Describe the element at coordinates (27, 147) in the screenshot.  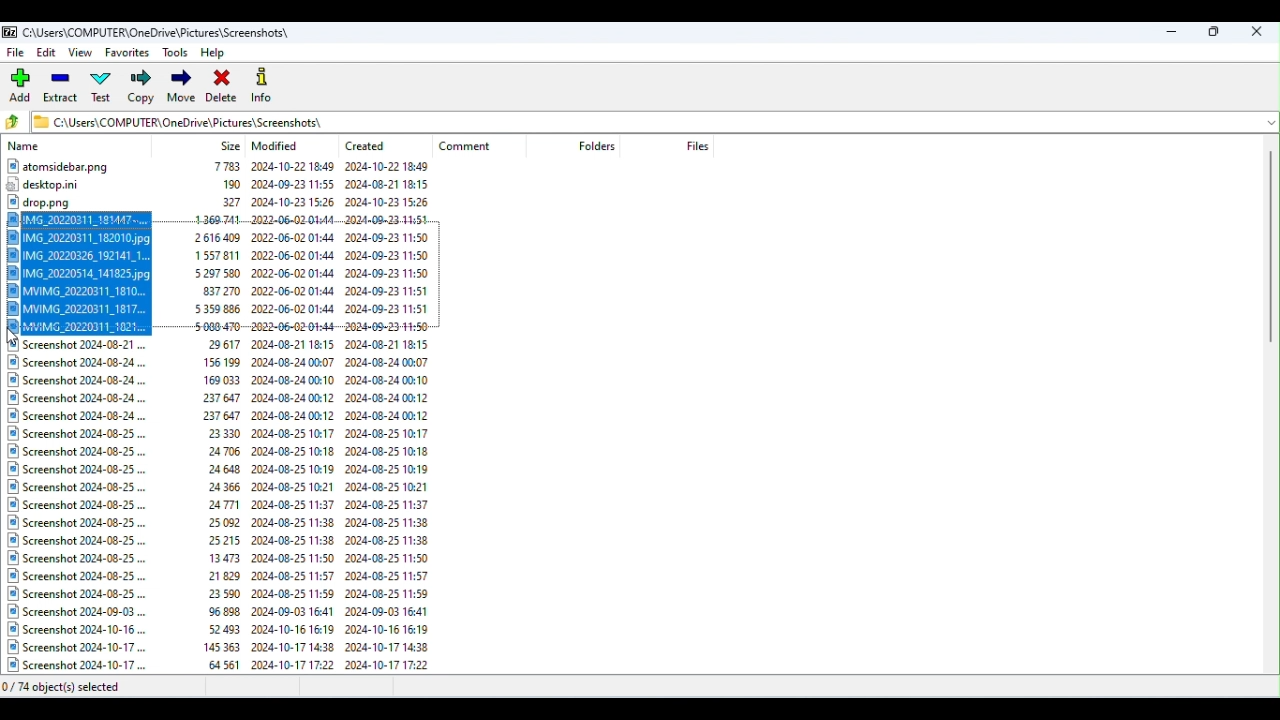
I see `Name` at that location.